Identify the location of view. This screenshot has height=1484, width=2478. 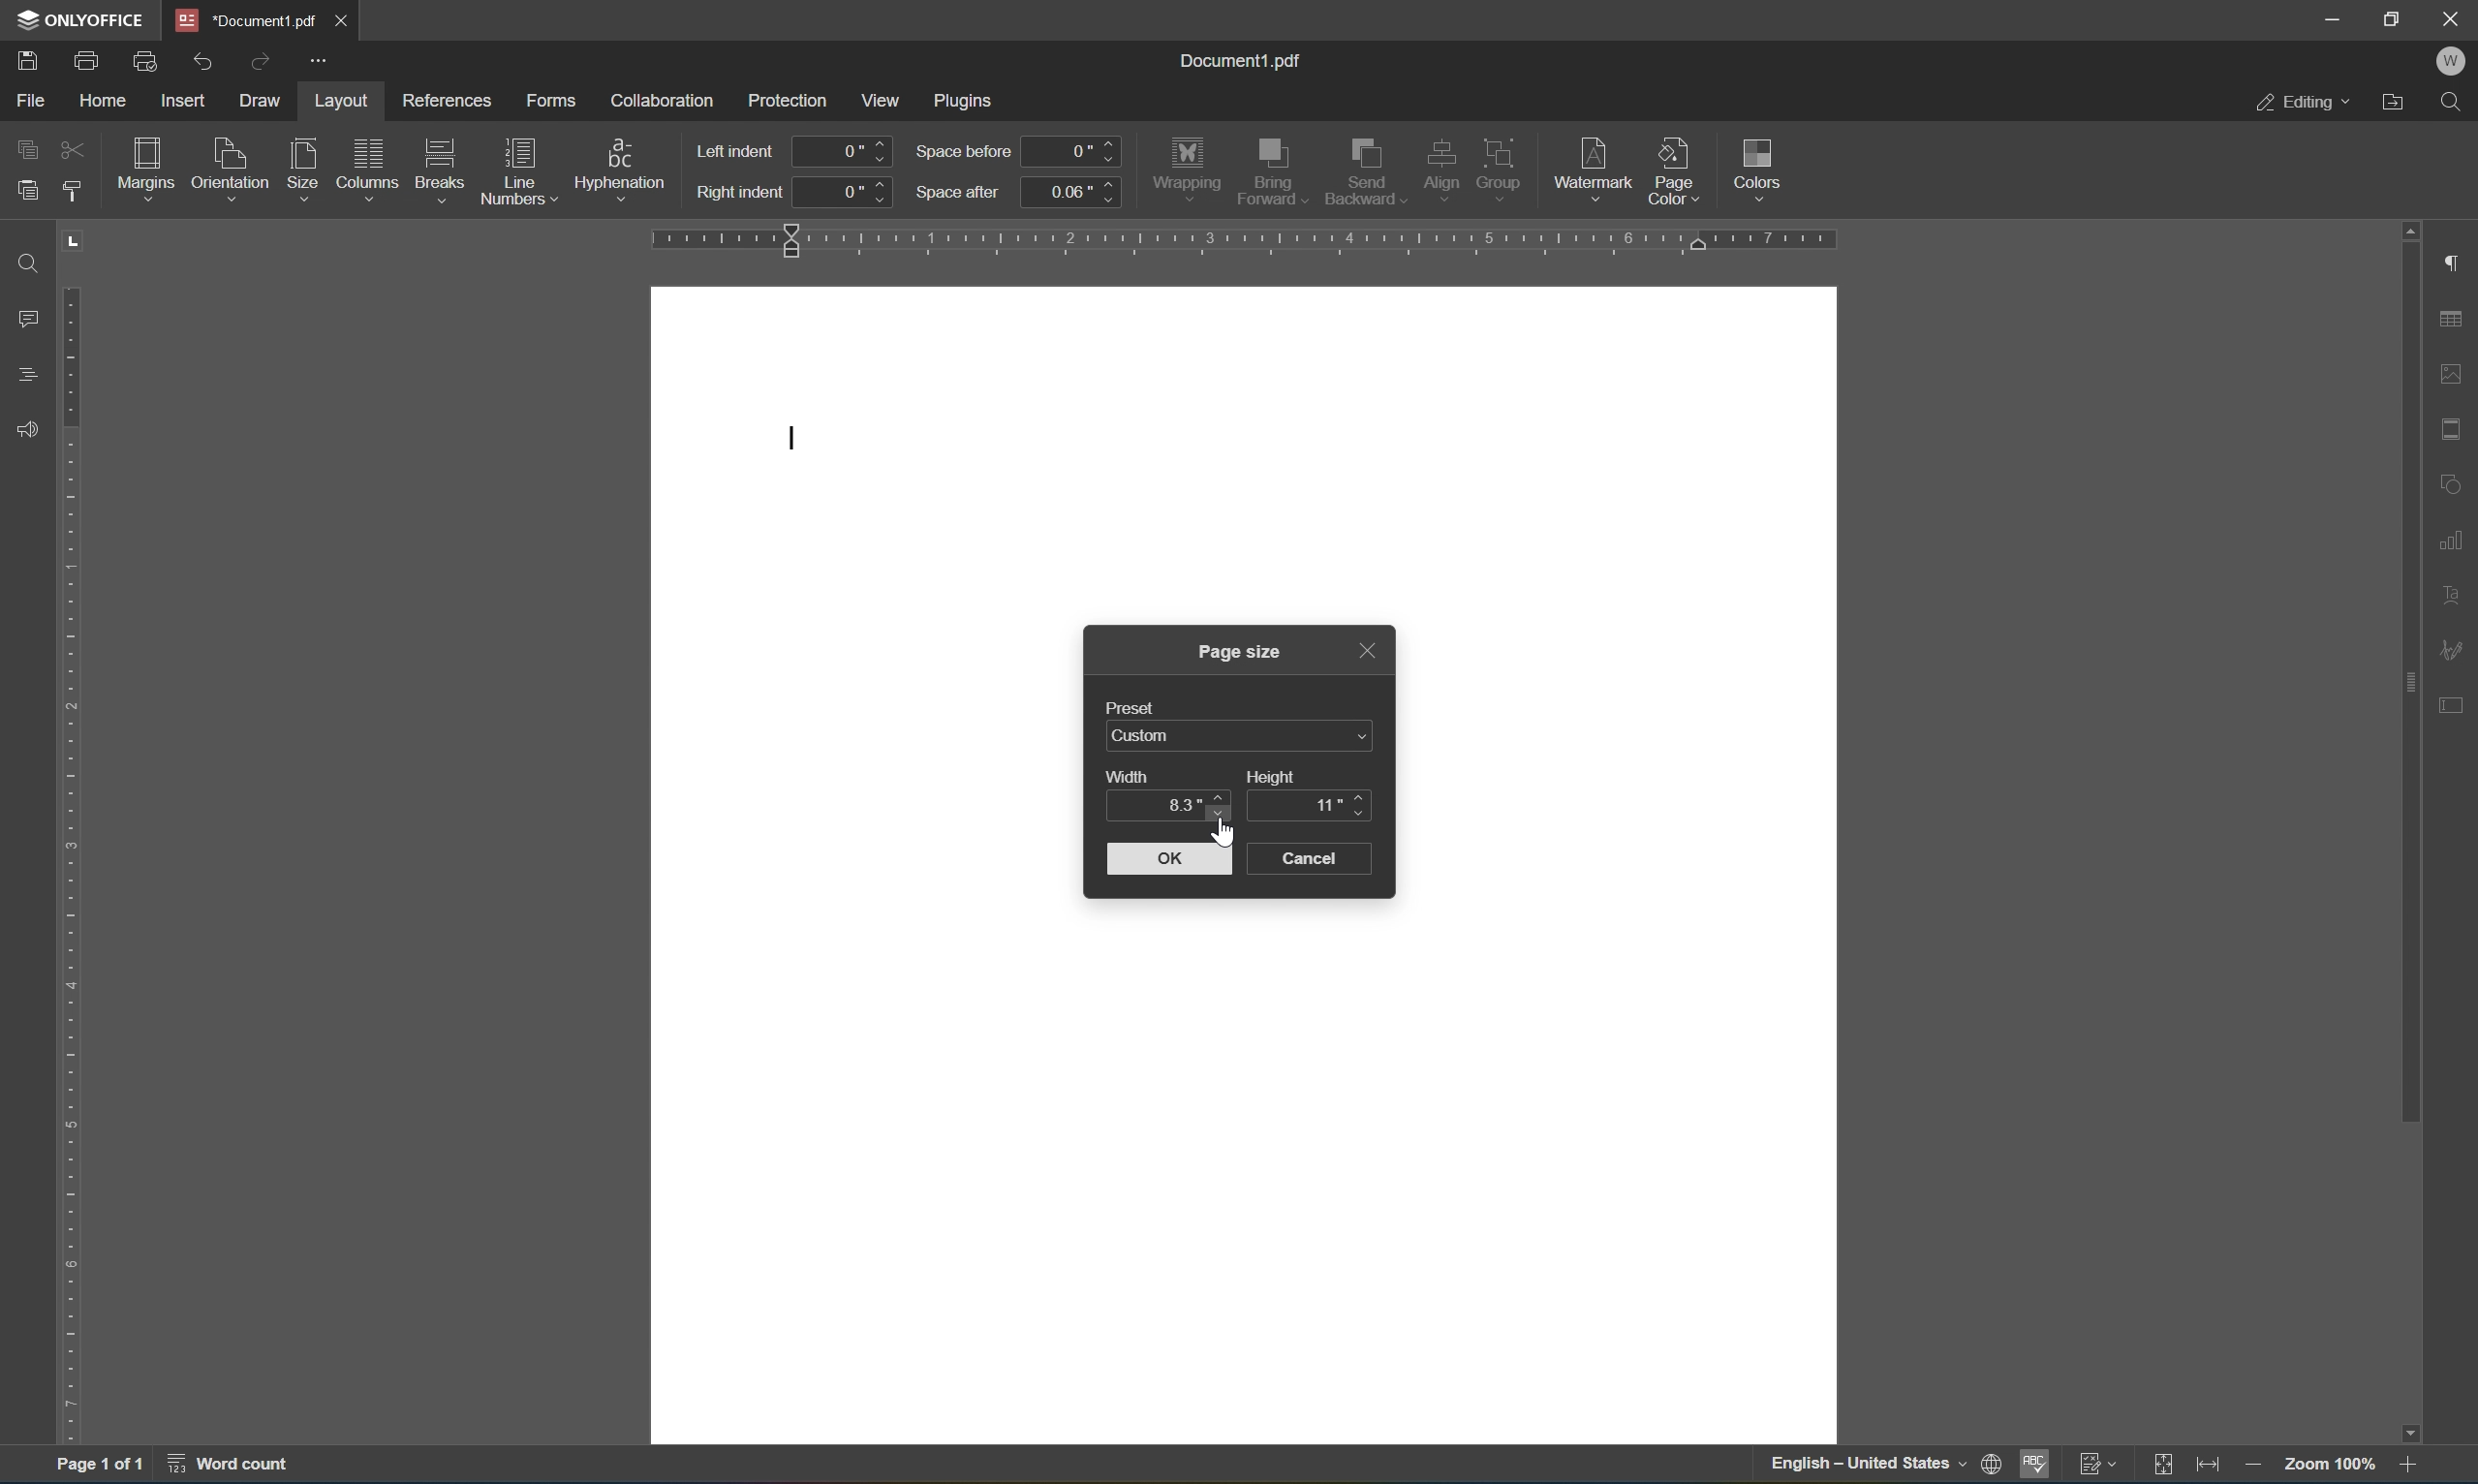
(886, 99).